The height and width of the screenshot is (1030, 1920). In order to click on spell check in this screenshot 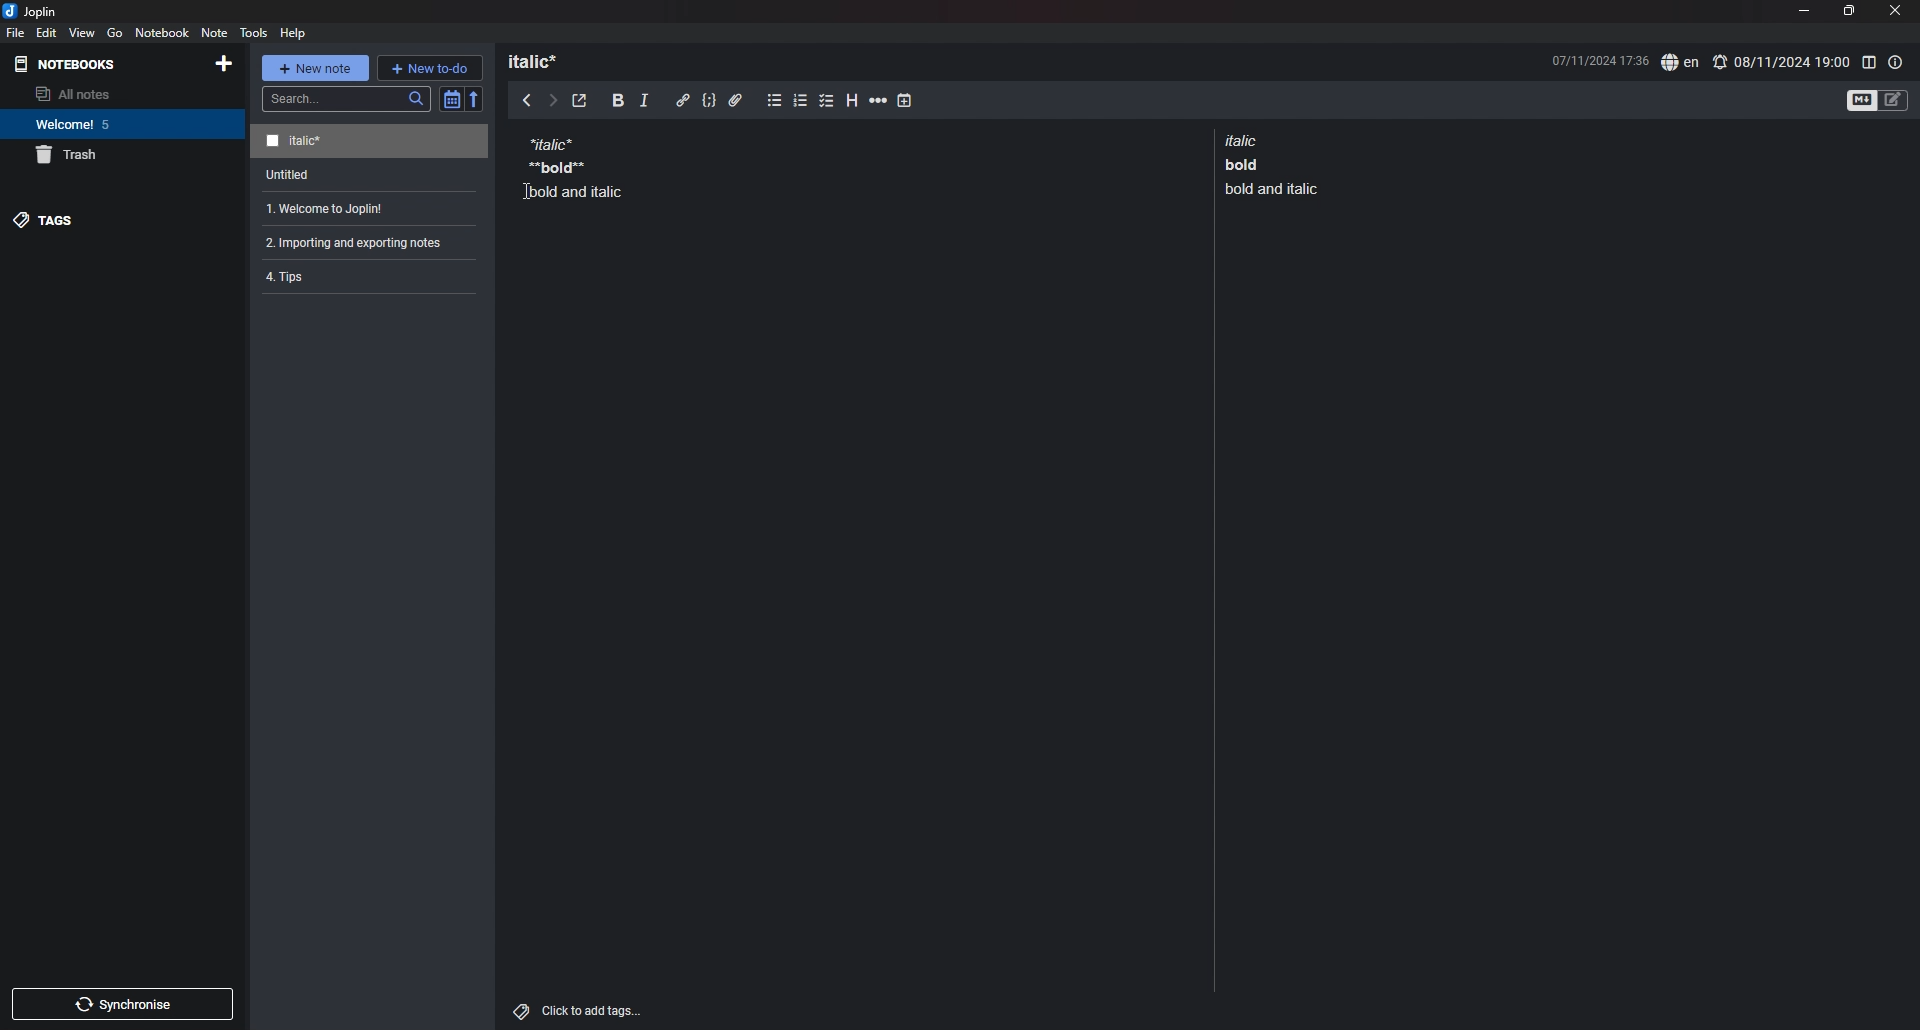, I will do `click(1680, 63)`.